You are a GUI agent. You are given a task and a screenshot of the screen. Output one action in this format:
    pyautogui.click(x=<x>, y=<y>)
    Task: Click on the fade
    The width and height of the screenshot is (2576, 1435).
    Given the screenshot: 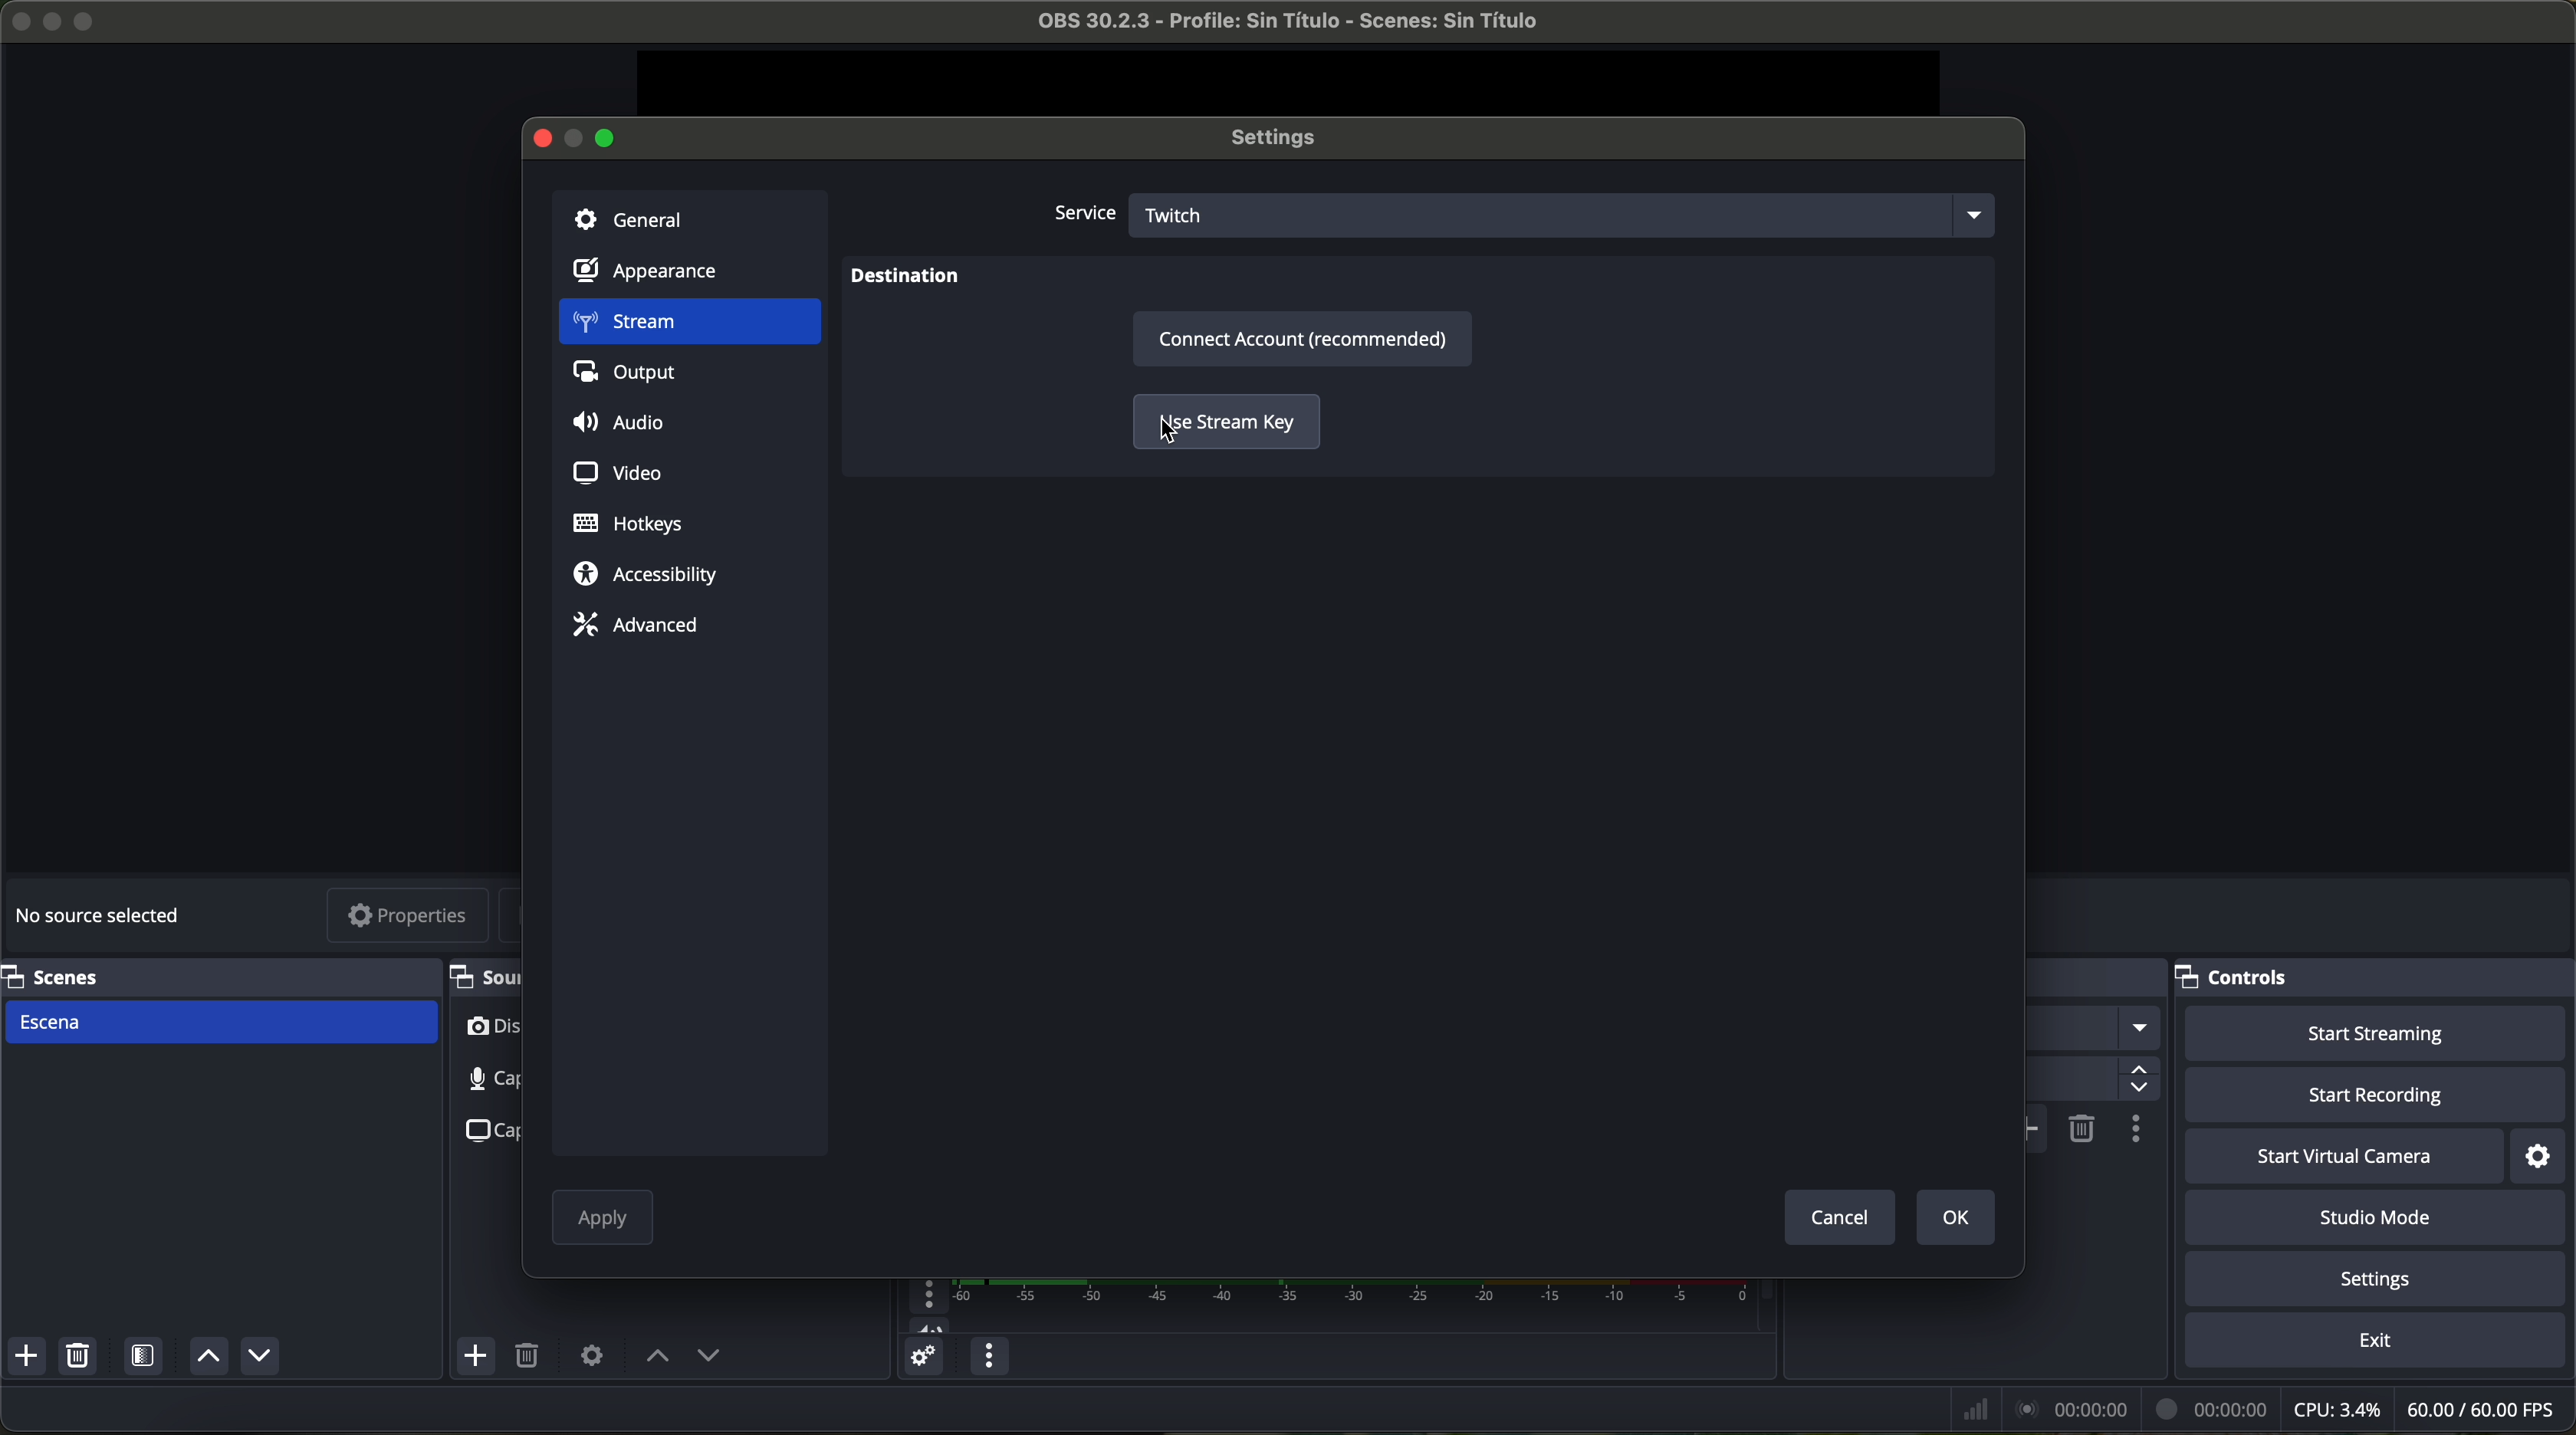 What is the action you would take?
    pyautogui.click(x=2093, y=1029)
    